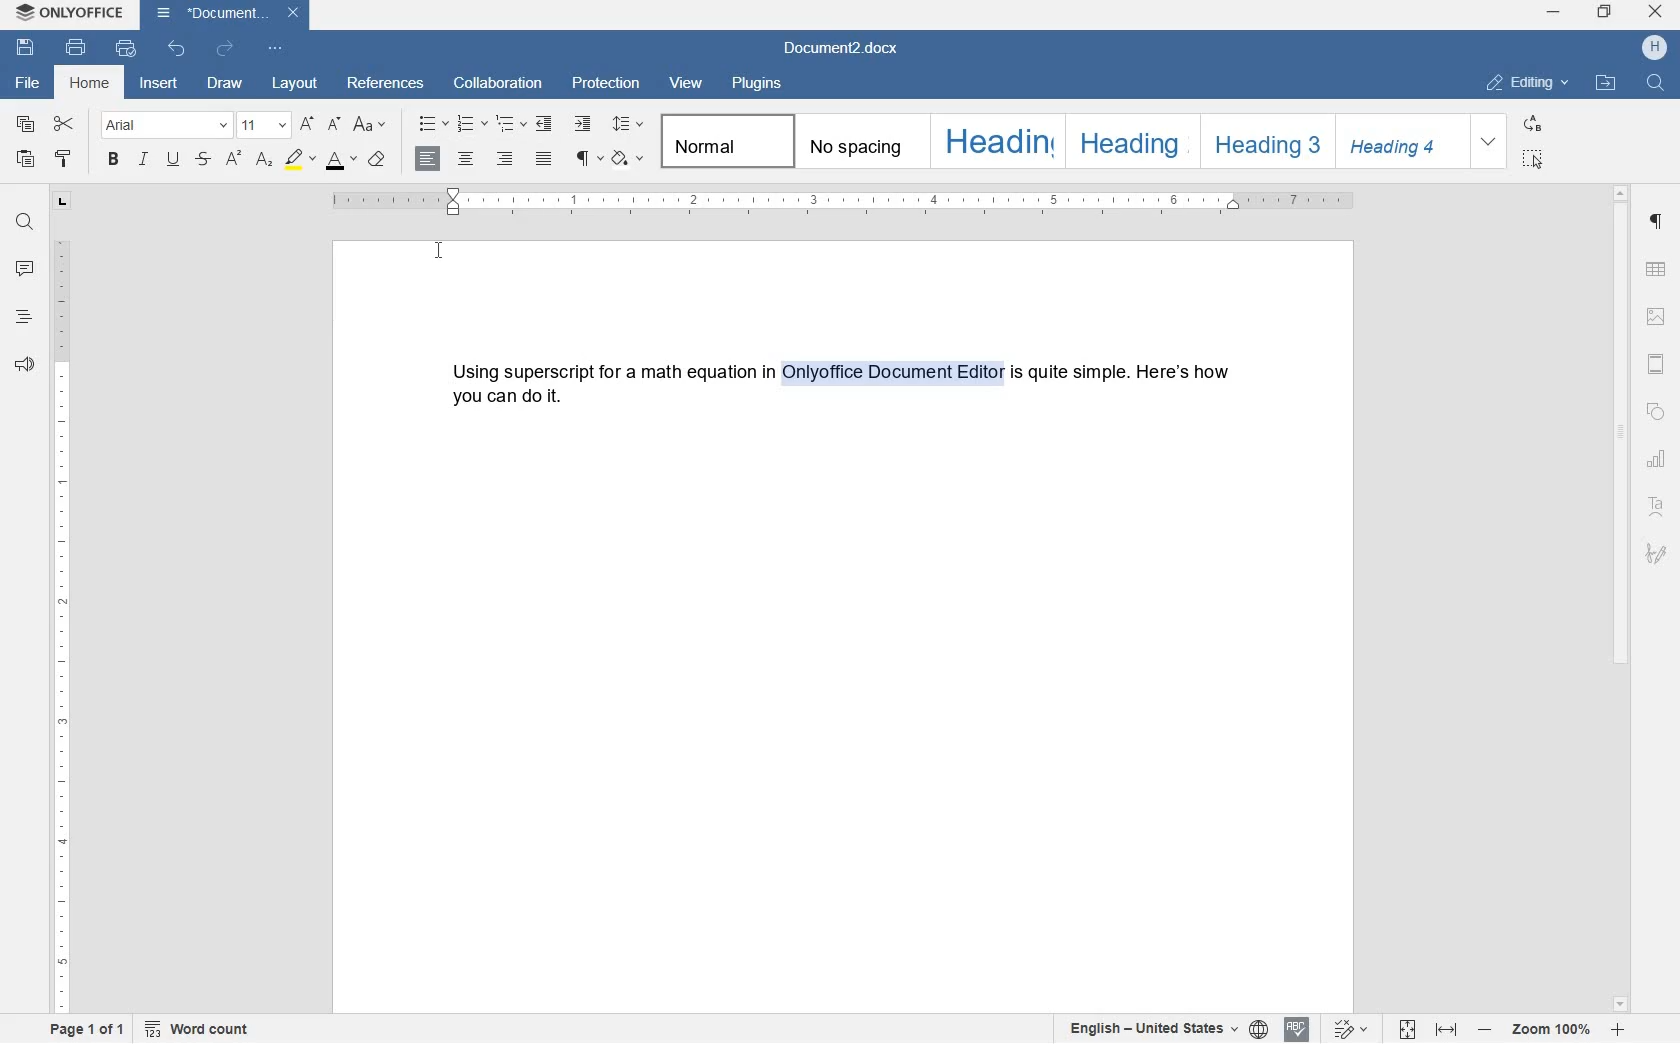  Describe the element at coordinates (627, 123) in the screenshot. I see `paragraph line spacing` at that location.